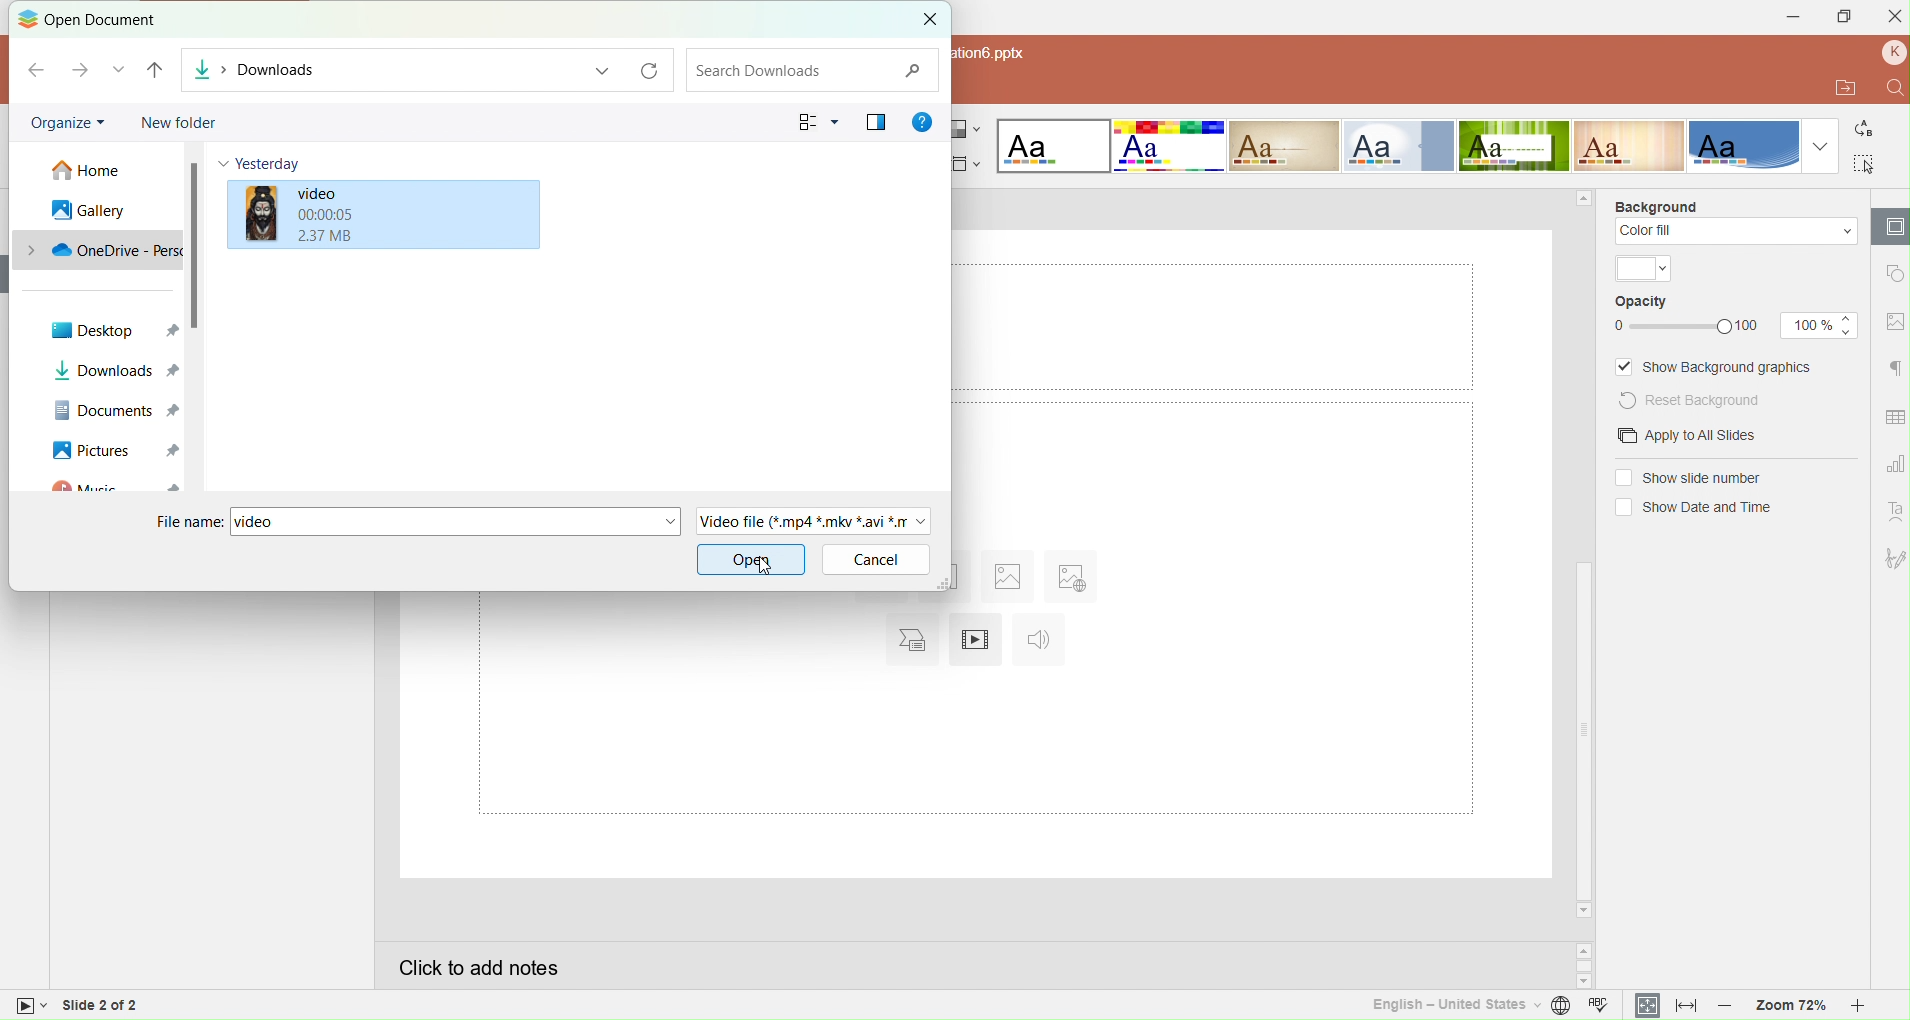 This screenshot has height=1020, width=1910. Describe the element at coordinates (265, 164) in the screenshot. I see `Yesterday` at that location.